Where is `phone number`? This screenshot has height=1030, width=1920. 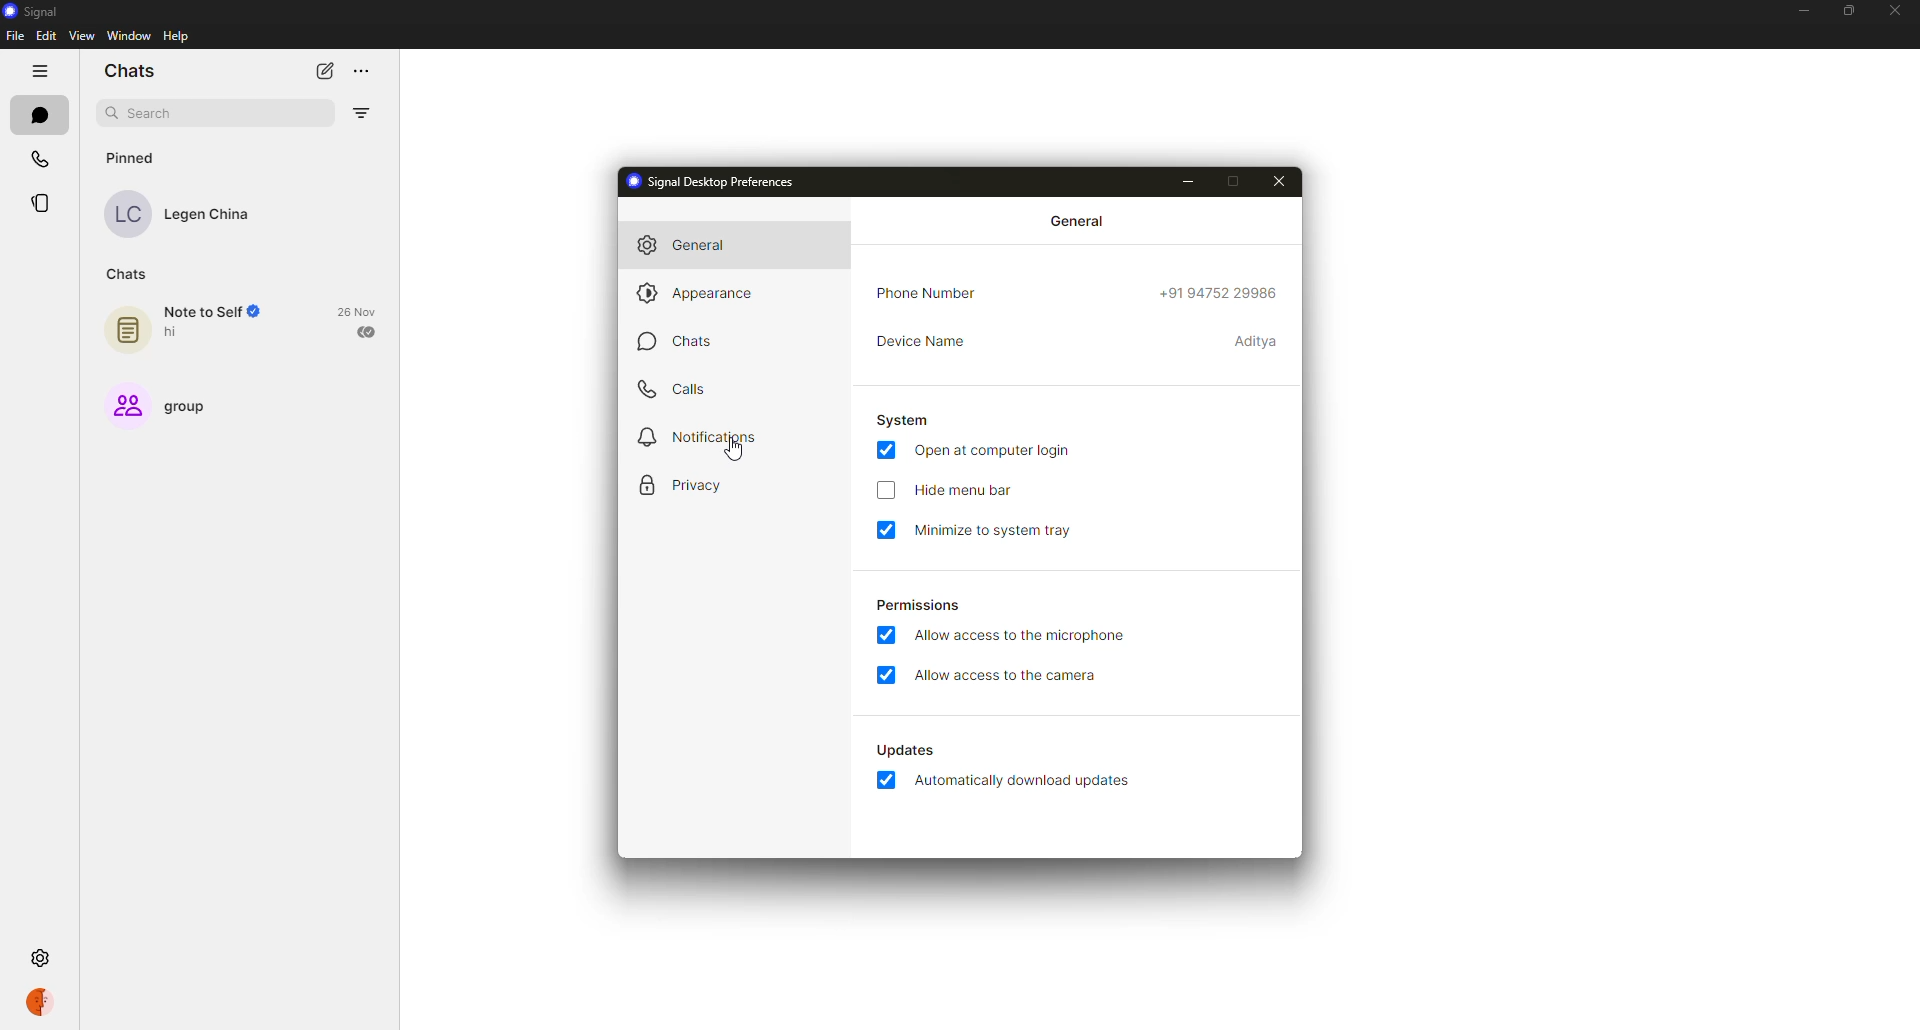
phone number is located at coordinates (924, 293).